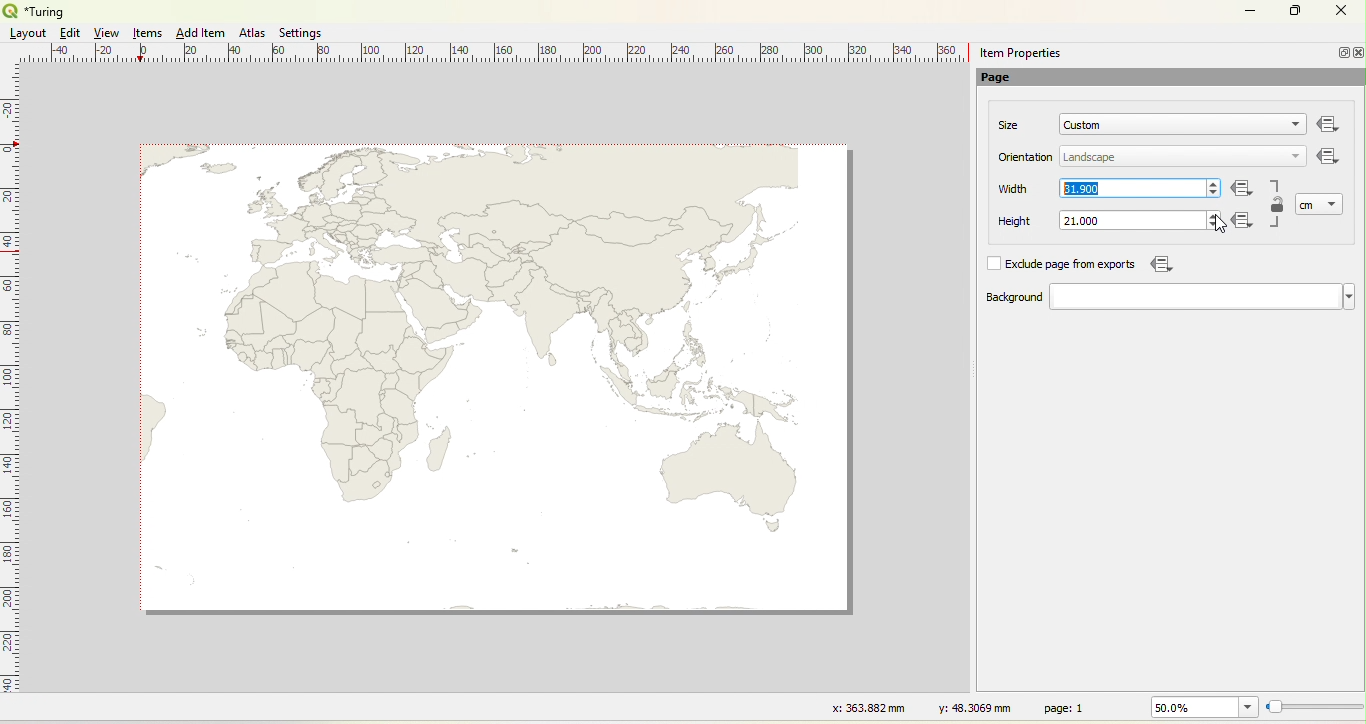 The width and height of the screenshot is (1366, 724). Describe the element at coordinates (968, 707) in the screenshot. I see `y: 48.3069 mm` at that location.